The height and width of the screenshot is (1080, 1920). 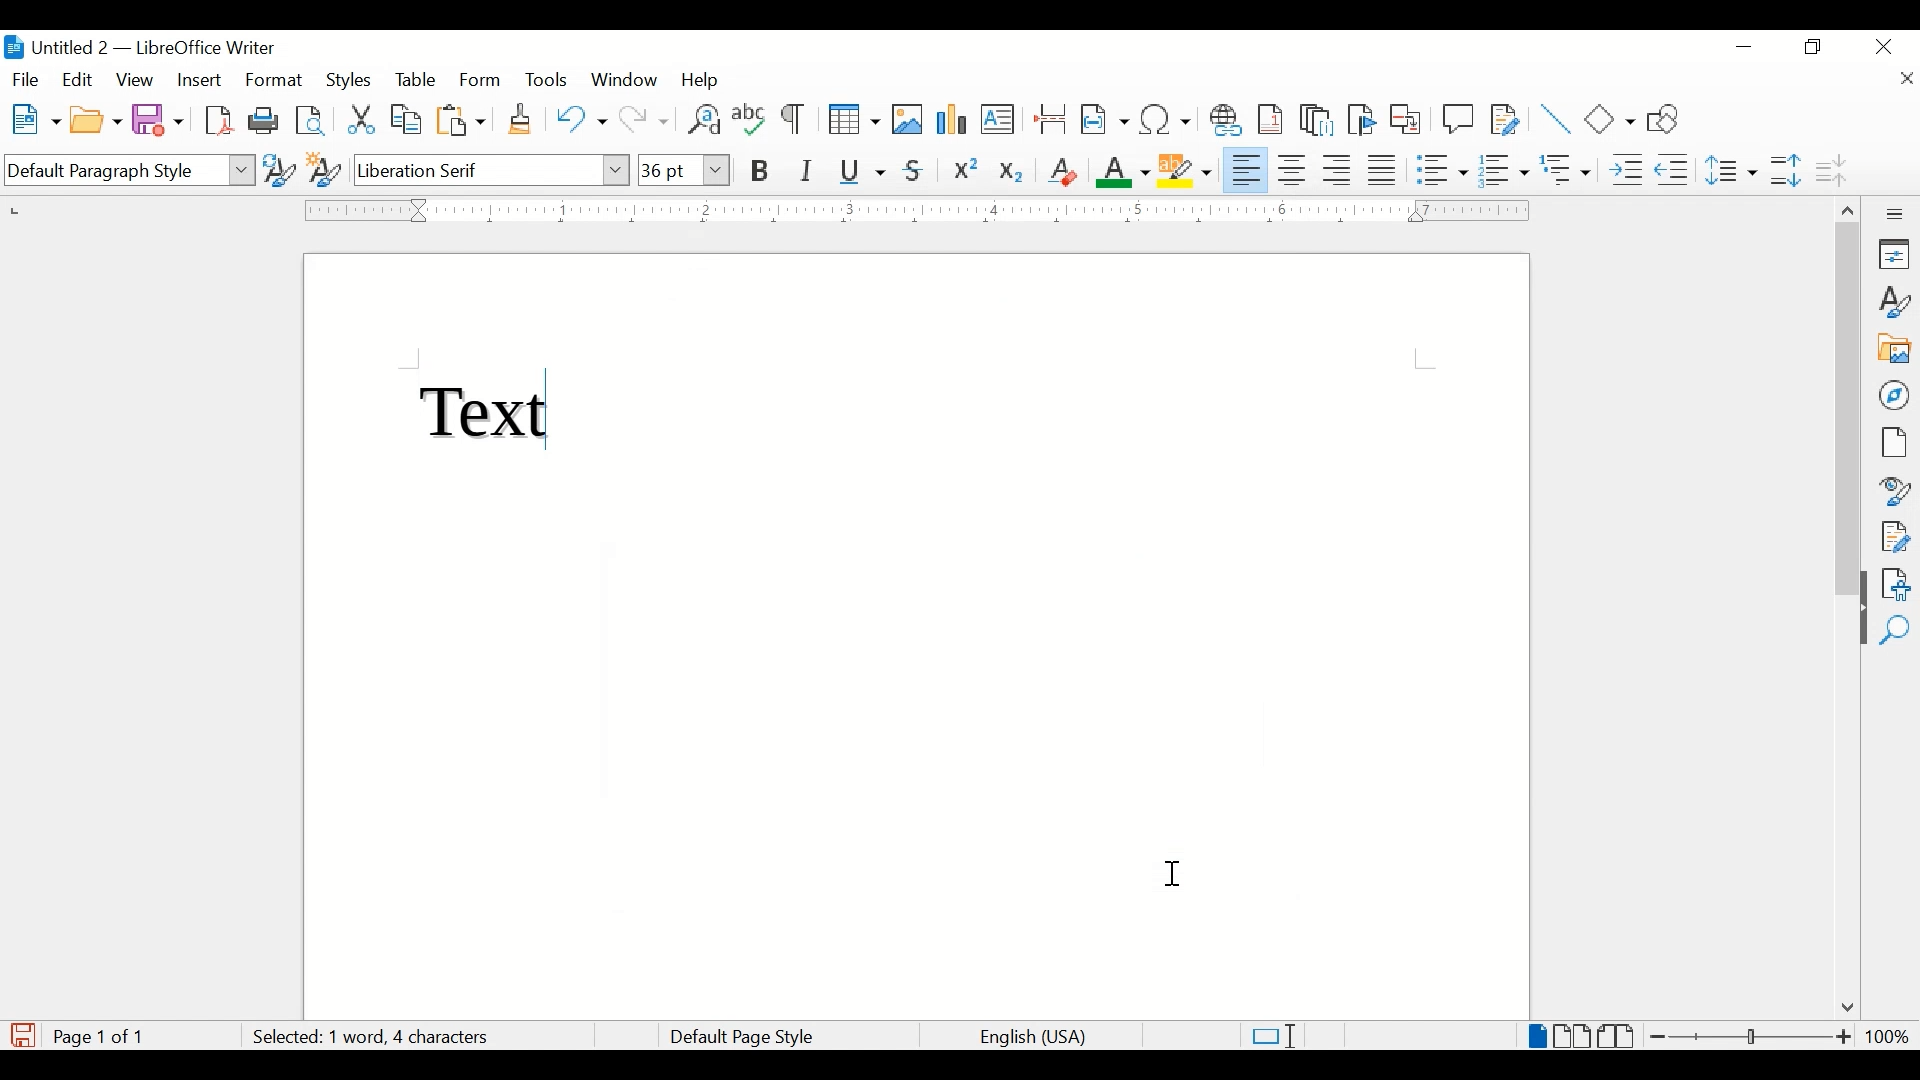 What do you see at coordinates (908, 119) in the screenshot?
I see `insert image` at bounding box center [908, 119].